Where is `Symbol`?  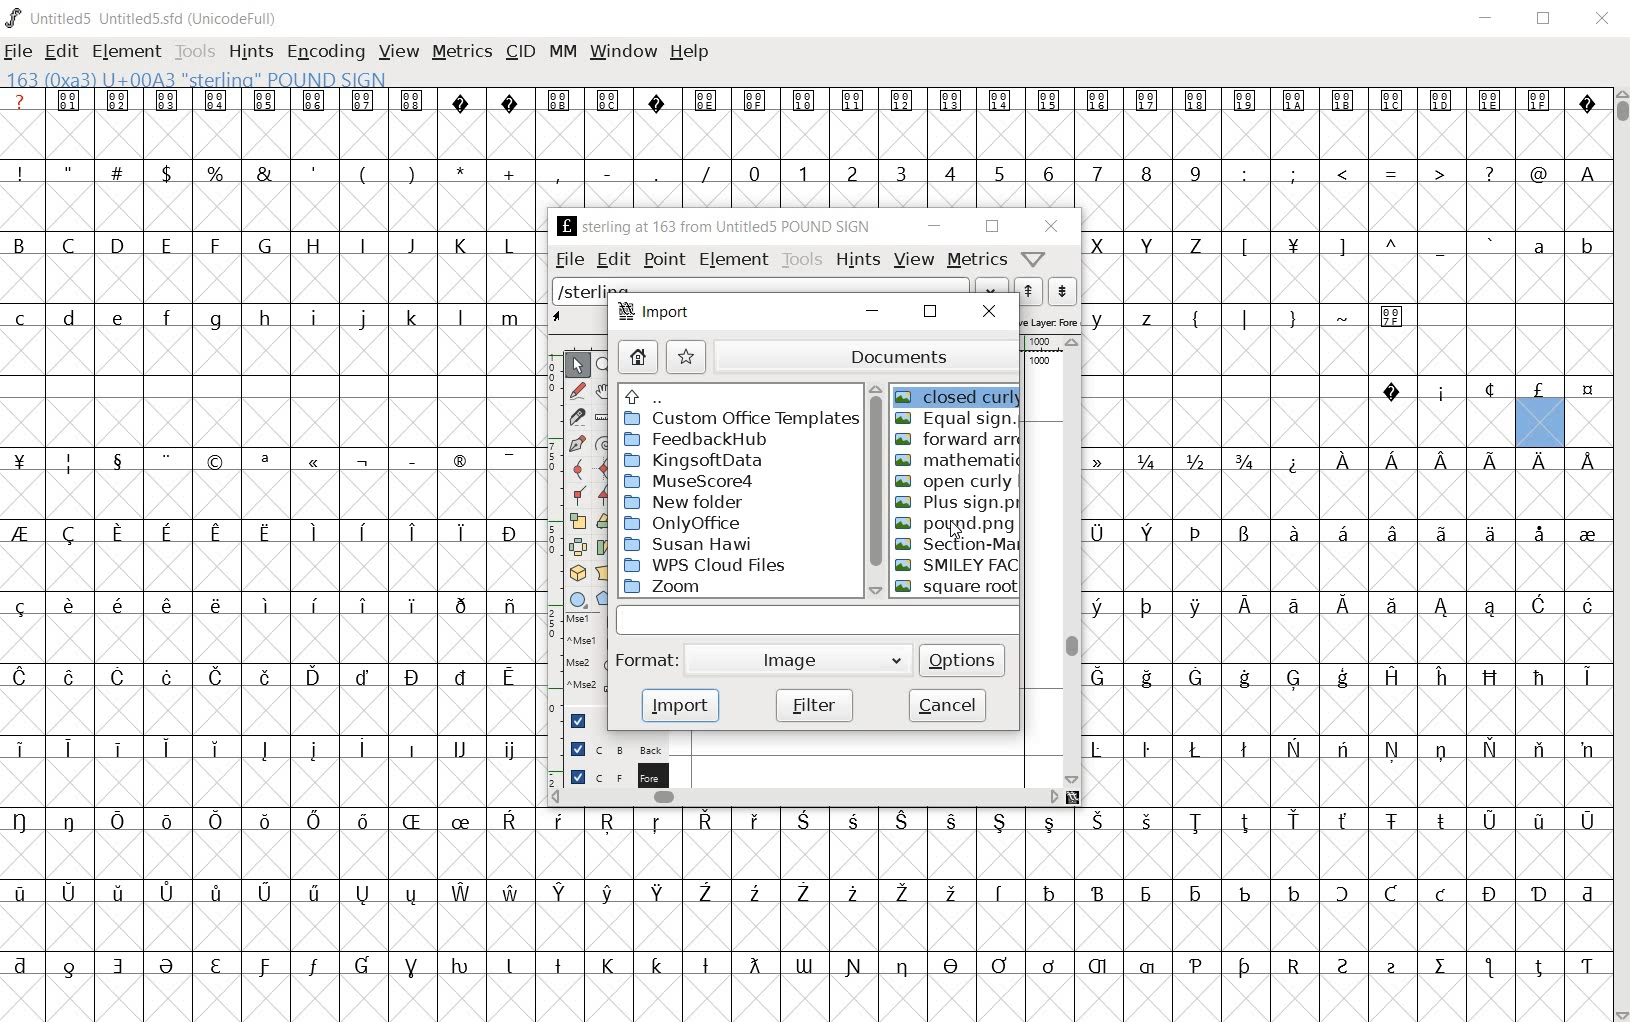 Symbol is located at coordinates (1394, 315).